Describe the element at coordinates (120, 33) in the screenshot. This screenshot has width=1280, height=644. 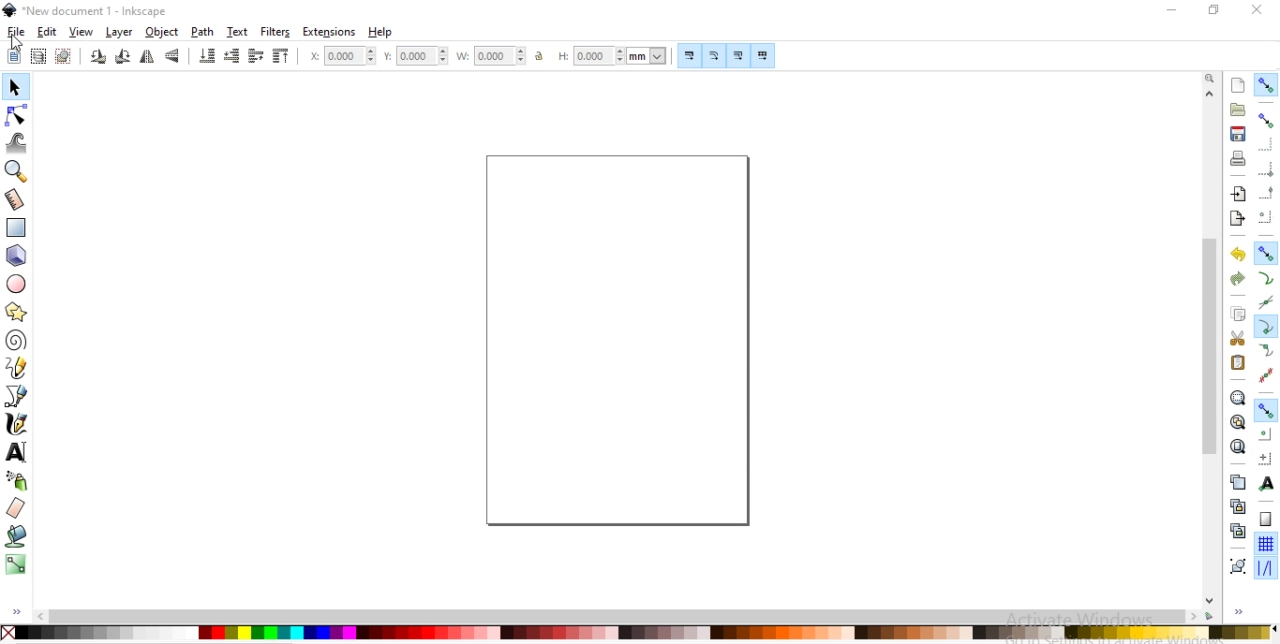
I see `layer` at that location.